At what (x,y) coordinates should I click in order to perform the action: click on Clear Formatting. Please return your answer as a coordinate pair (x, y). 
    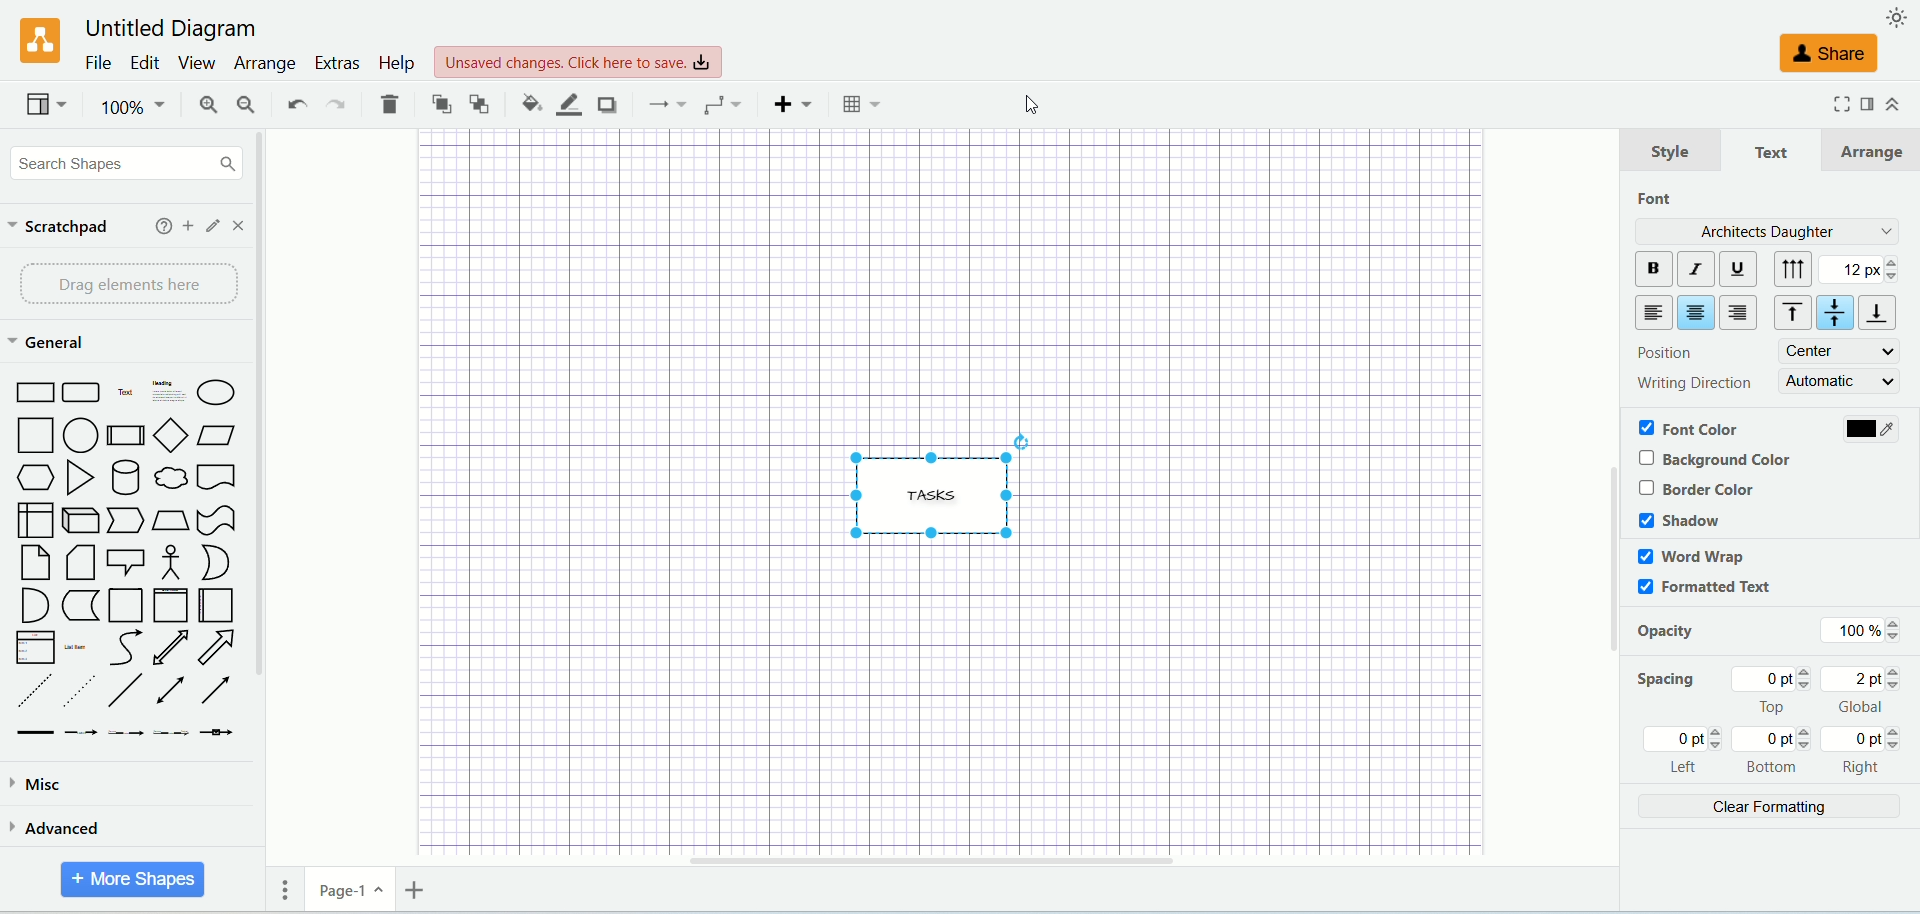
    Looking at the image, I should click on (1767, 810).